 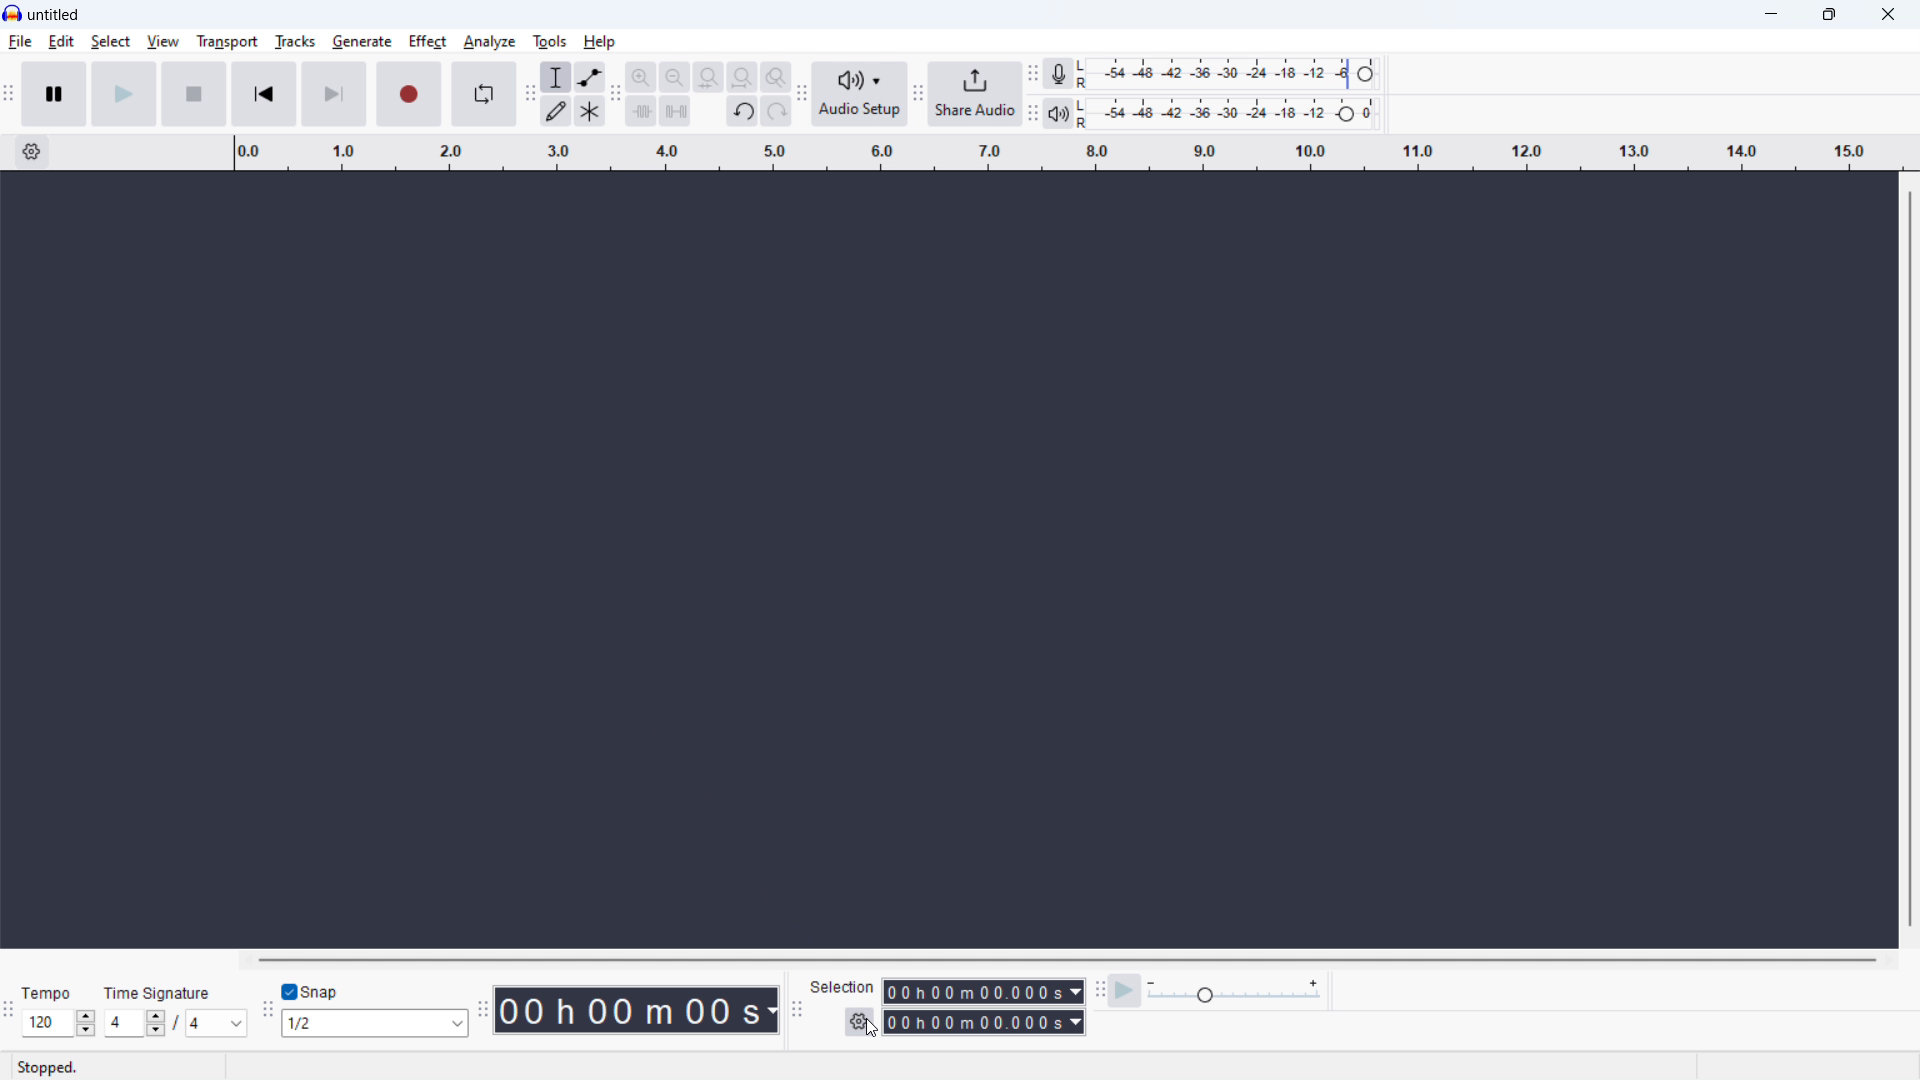 What do you see at coordinates (601, 42) in the screenshot?
I see `help` at bounding box center [601, 42].